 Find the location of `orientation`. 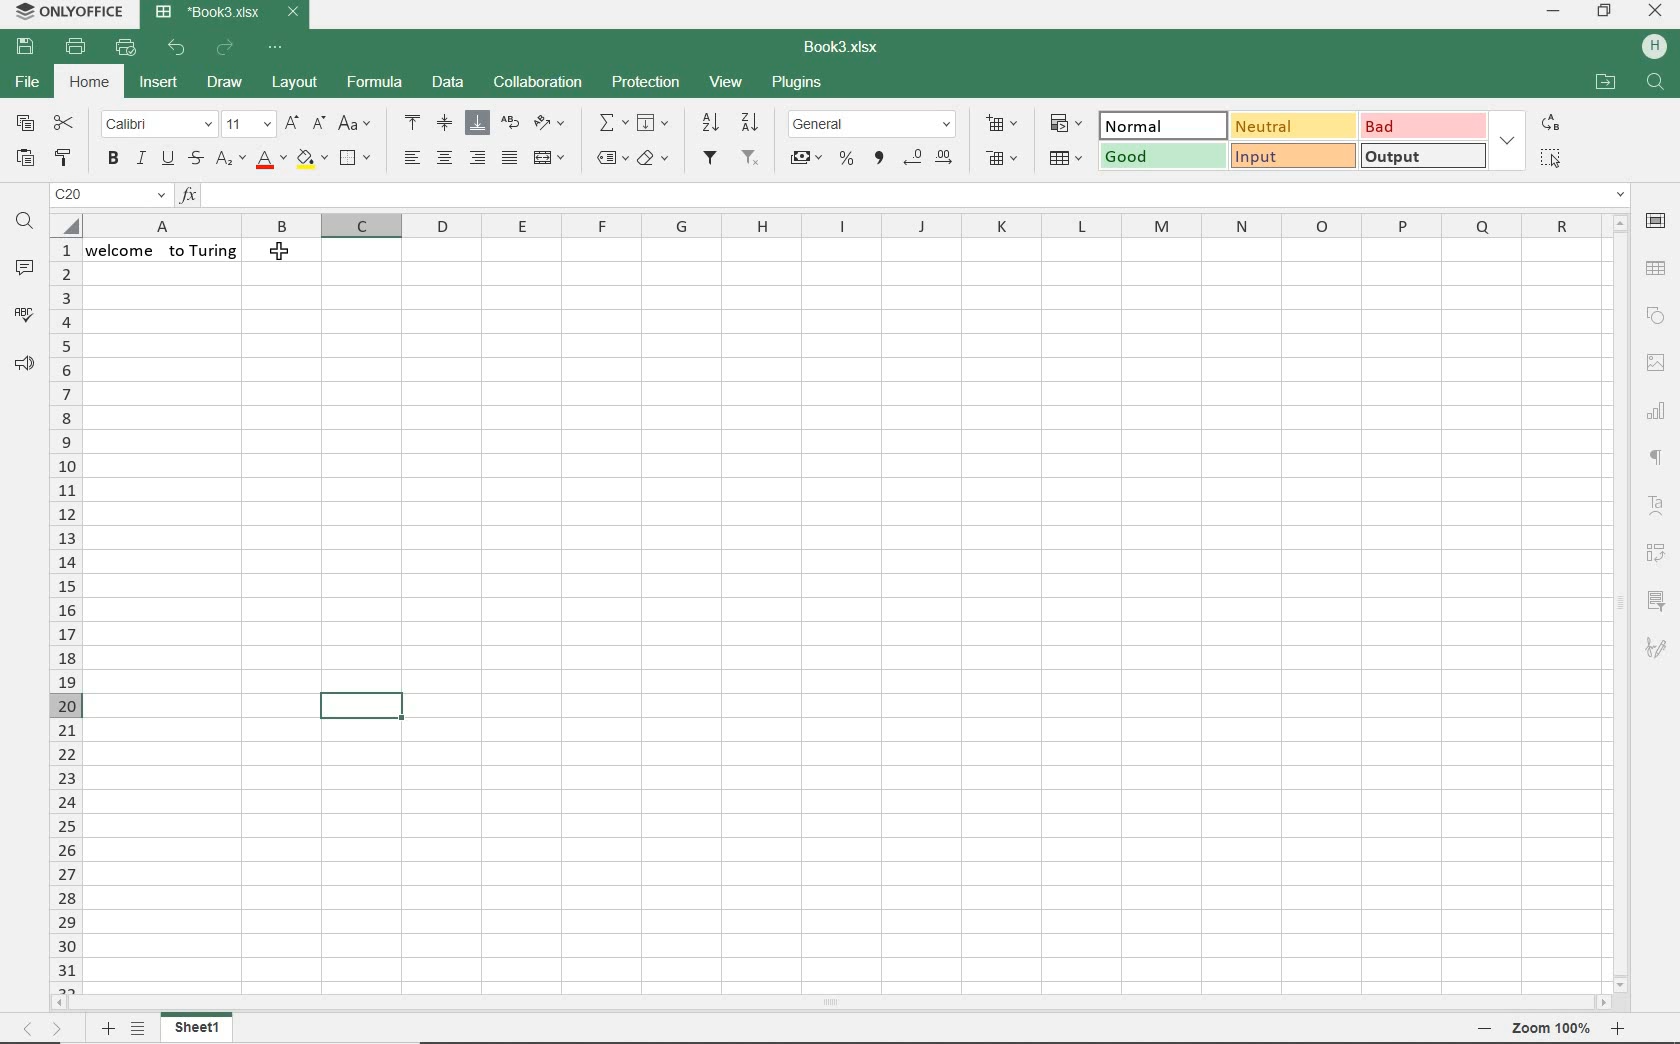

orientation is located at coordinates (548, 125).